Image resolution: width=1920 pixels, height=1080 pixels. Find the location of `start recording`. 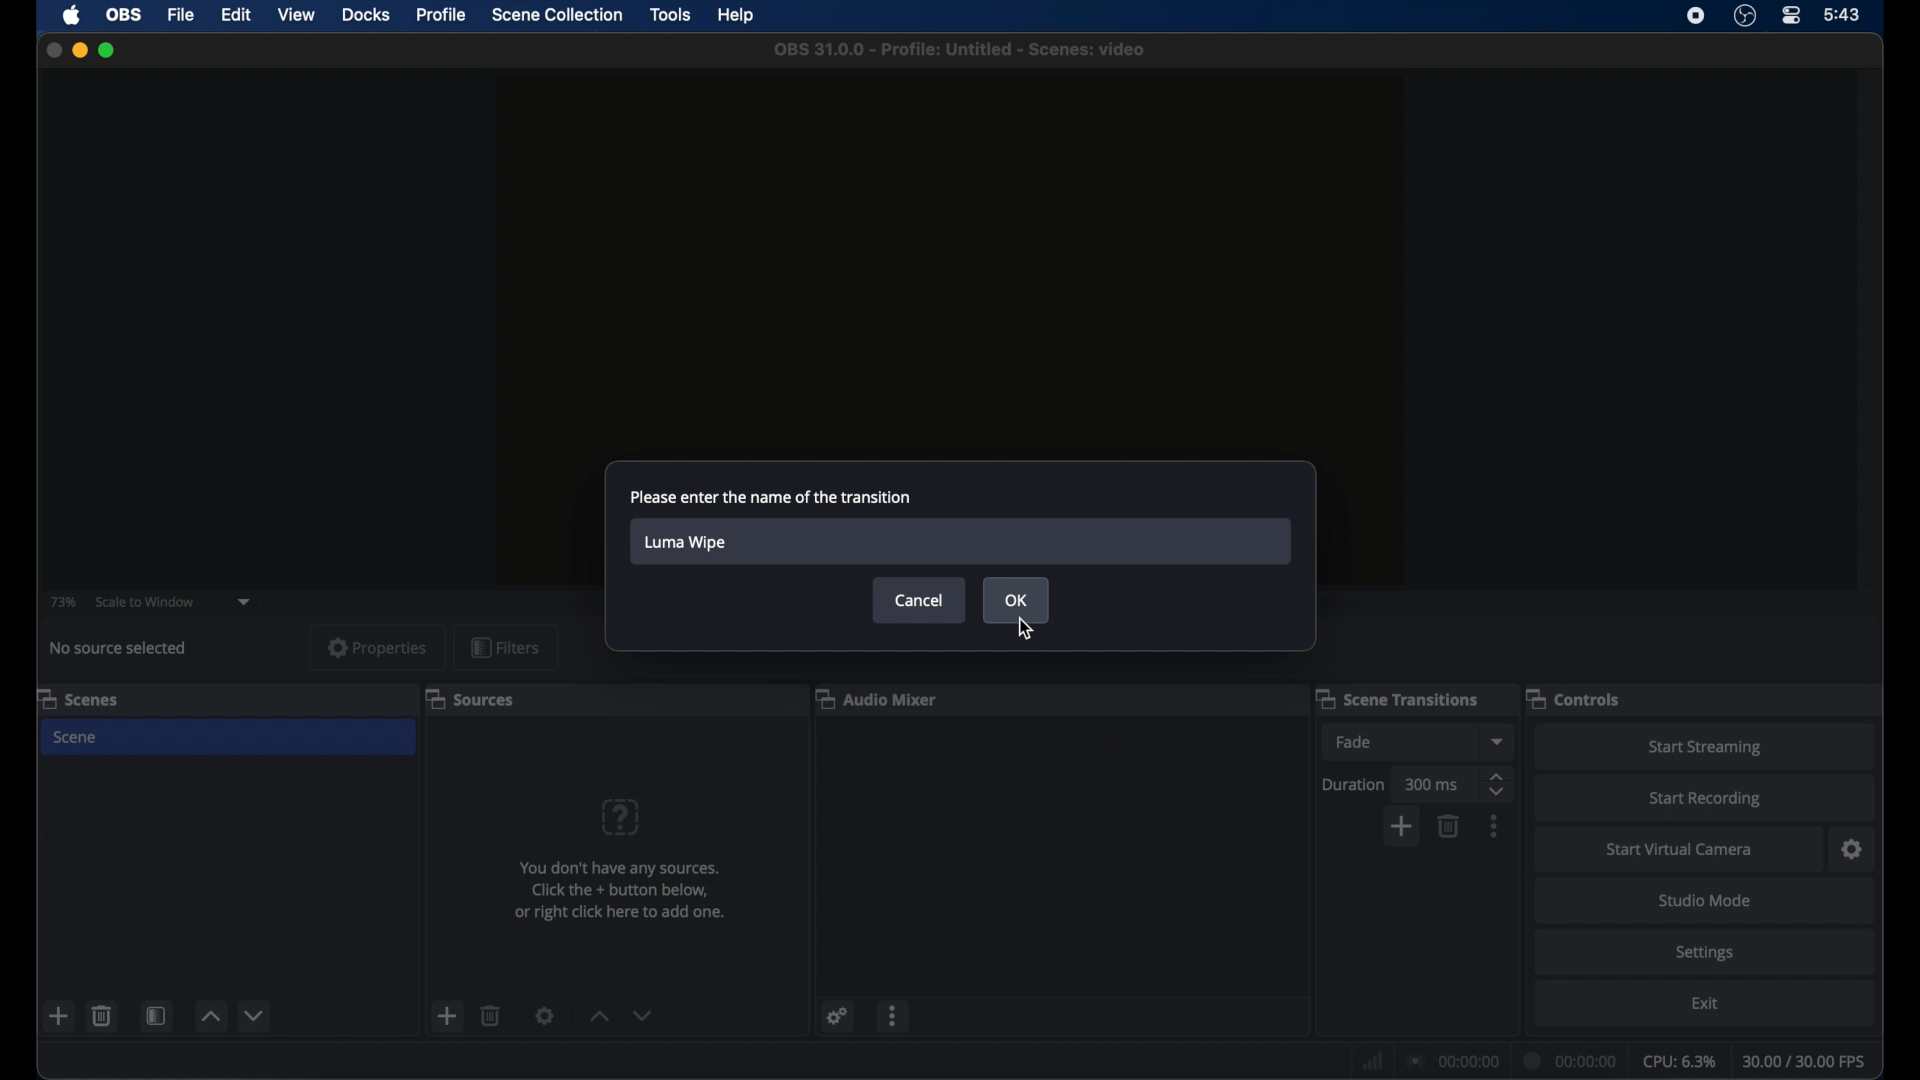

start recording is located at coordinates (1709, 798).